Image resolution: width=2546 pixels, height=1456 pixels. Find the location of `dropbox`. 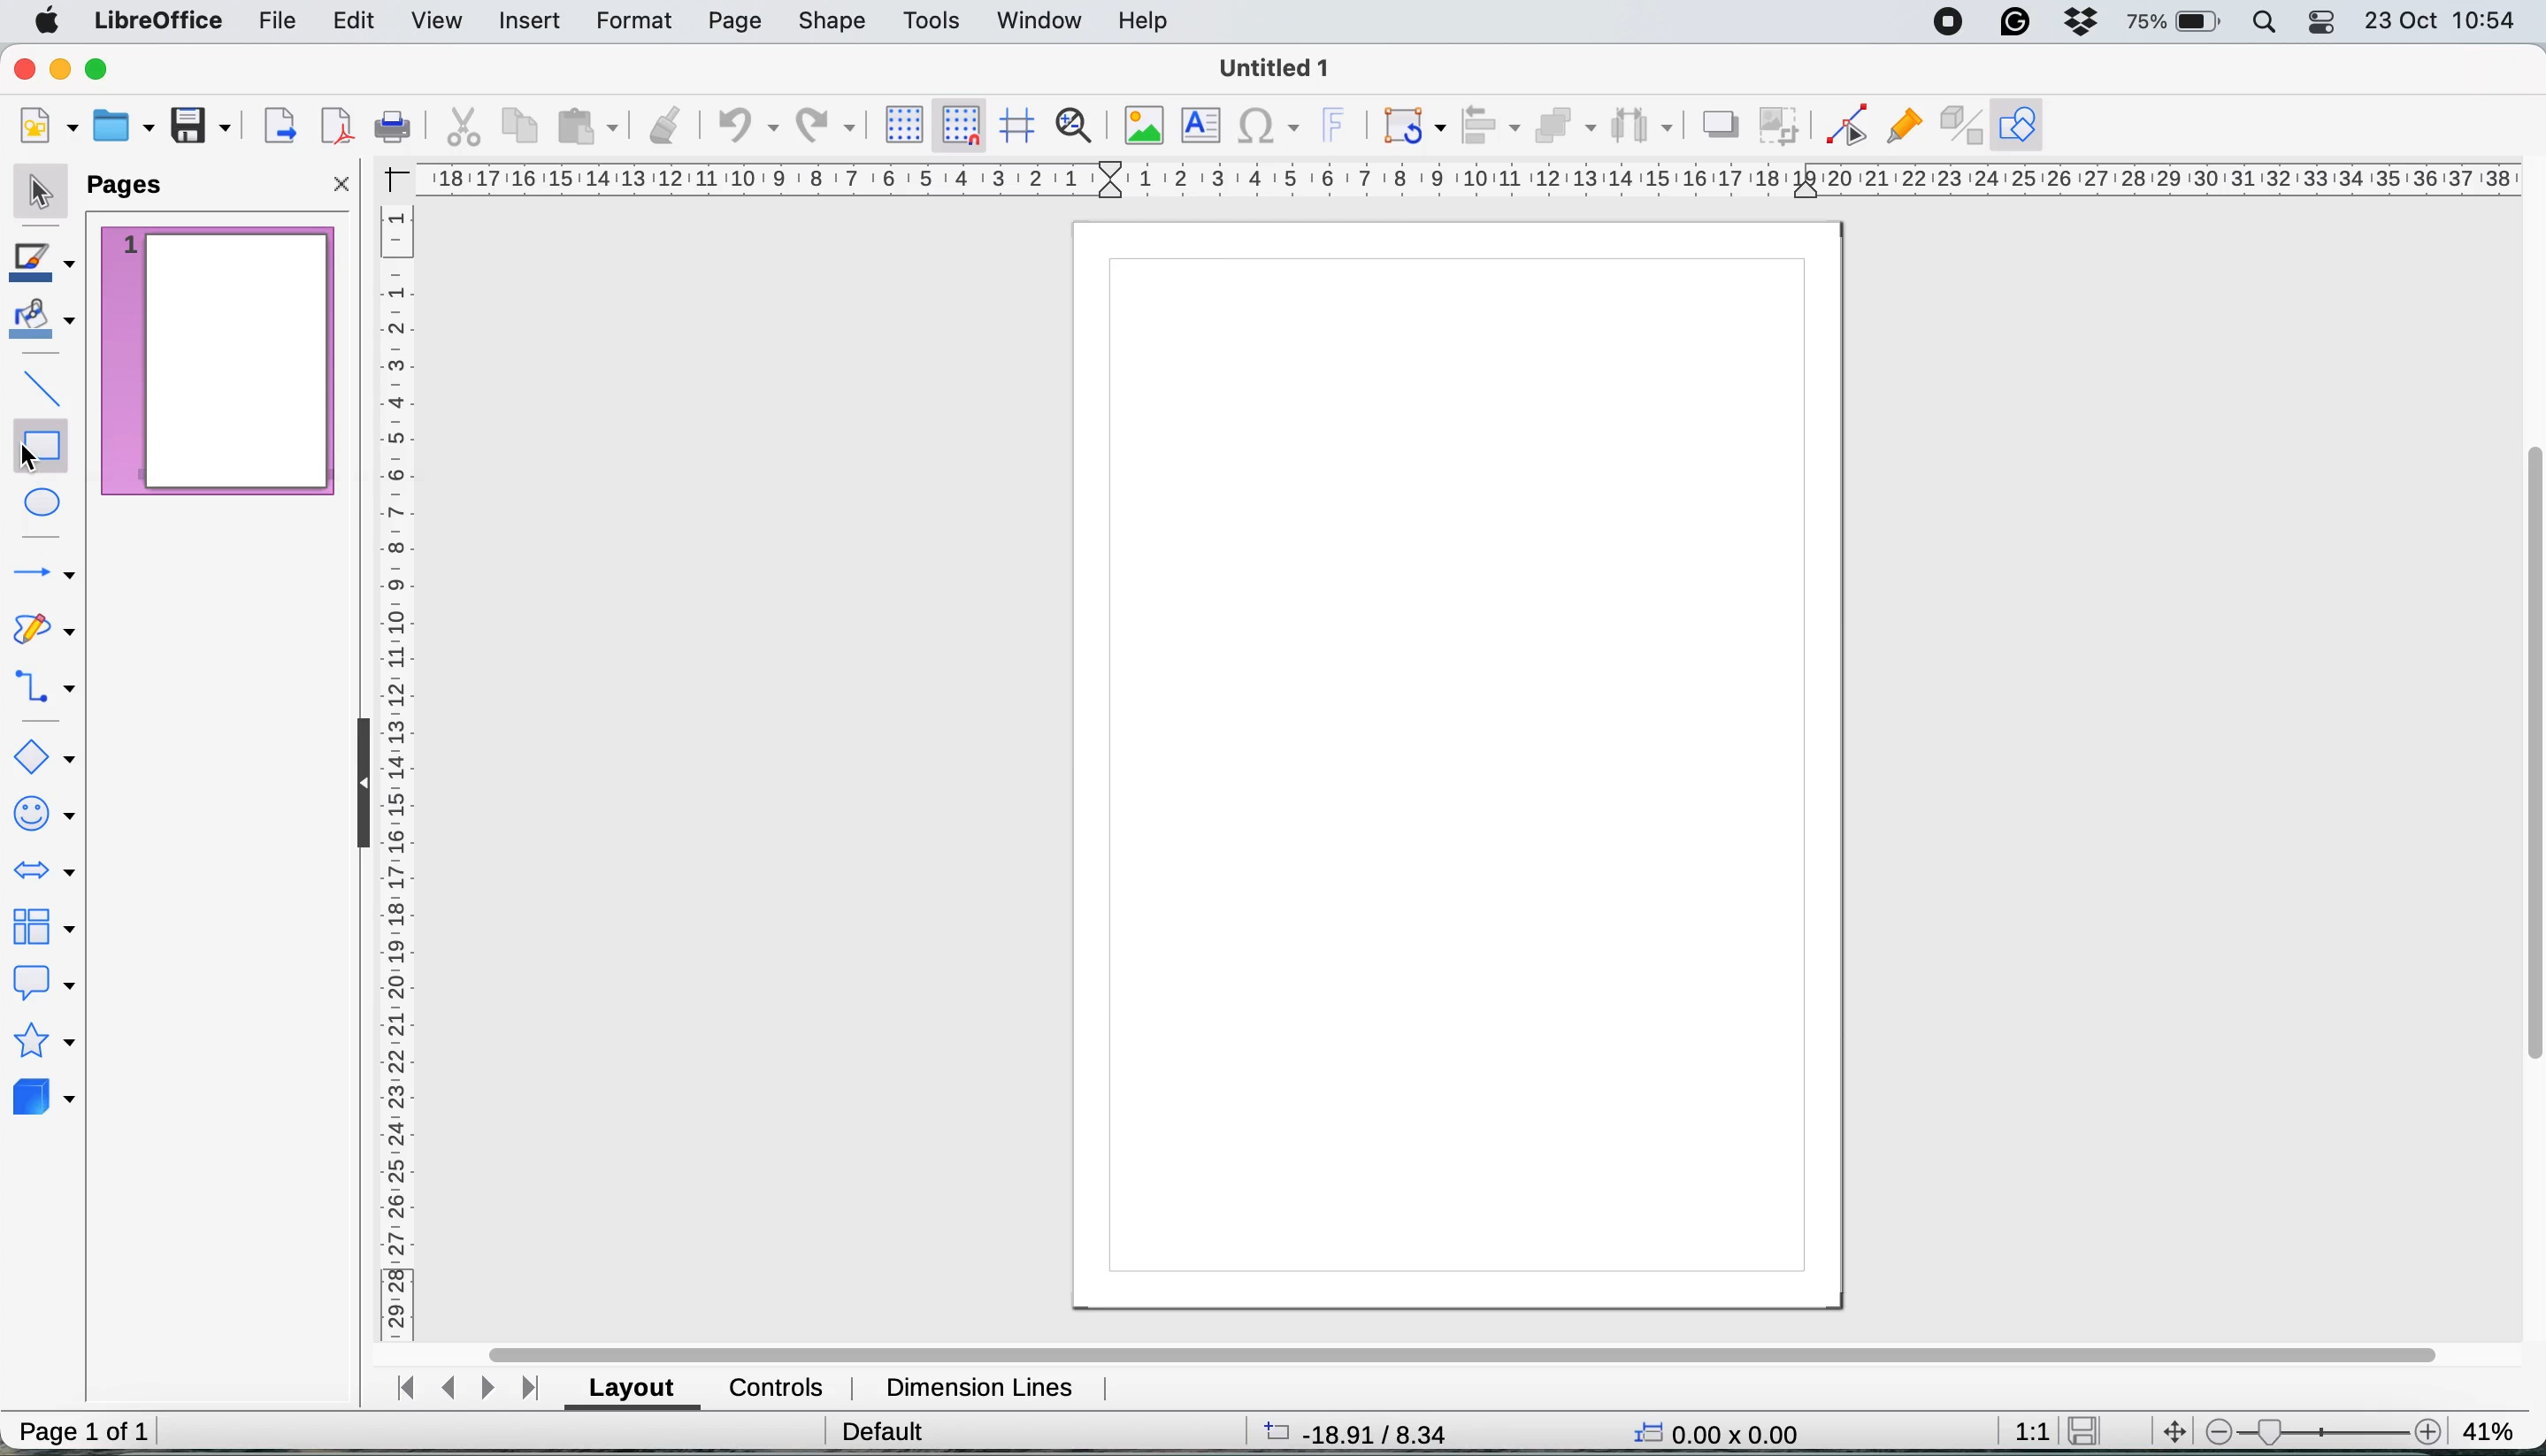

dropbox is located at coordinates (2079, 21).